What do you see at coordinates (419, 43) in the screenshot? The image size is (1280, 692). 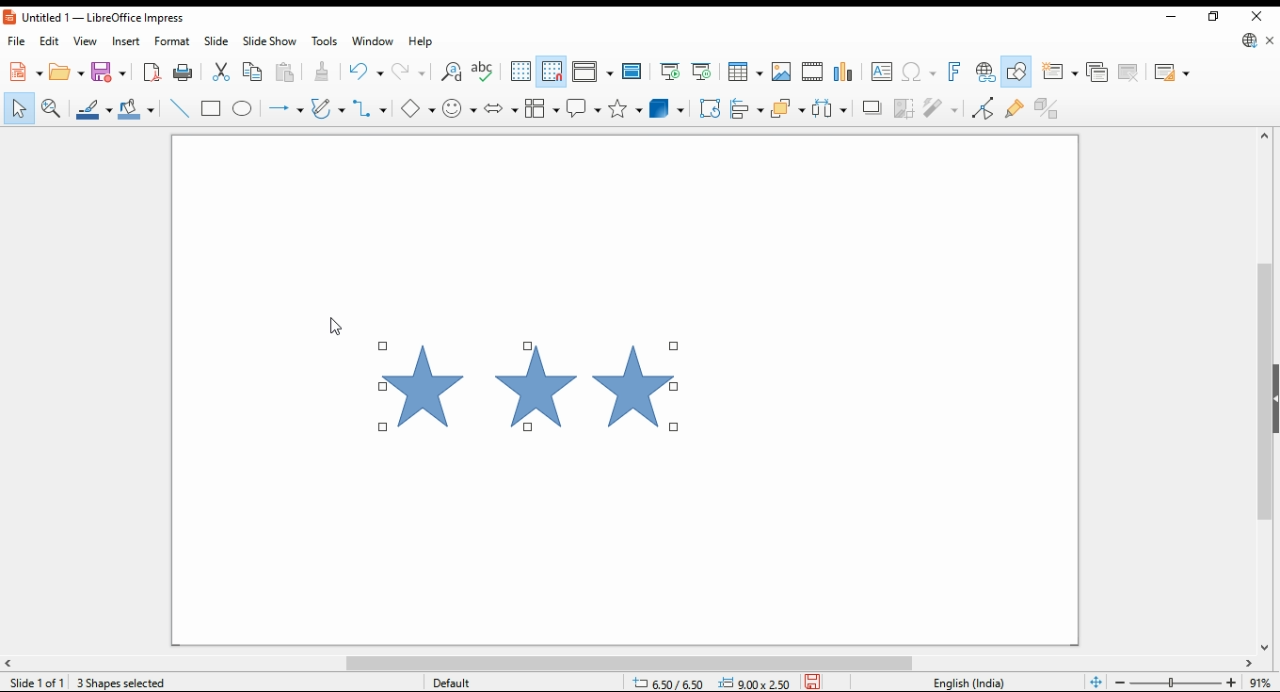 I see `help` at bounding box center [419, 43].